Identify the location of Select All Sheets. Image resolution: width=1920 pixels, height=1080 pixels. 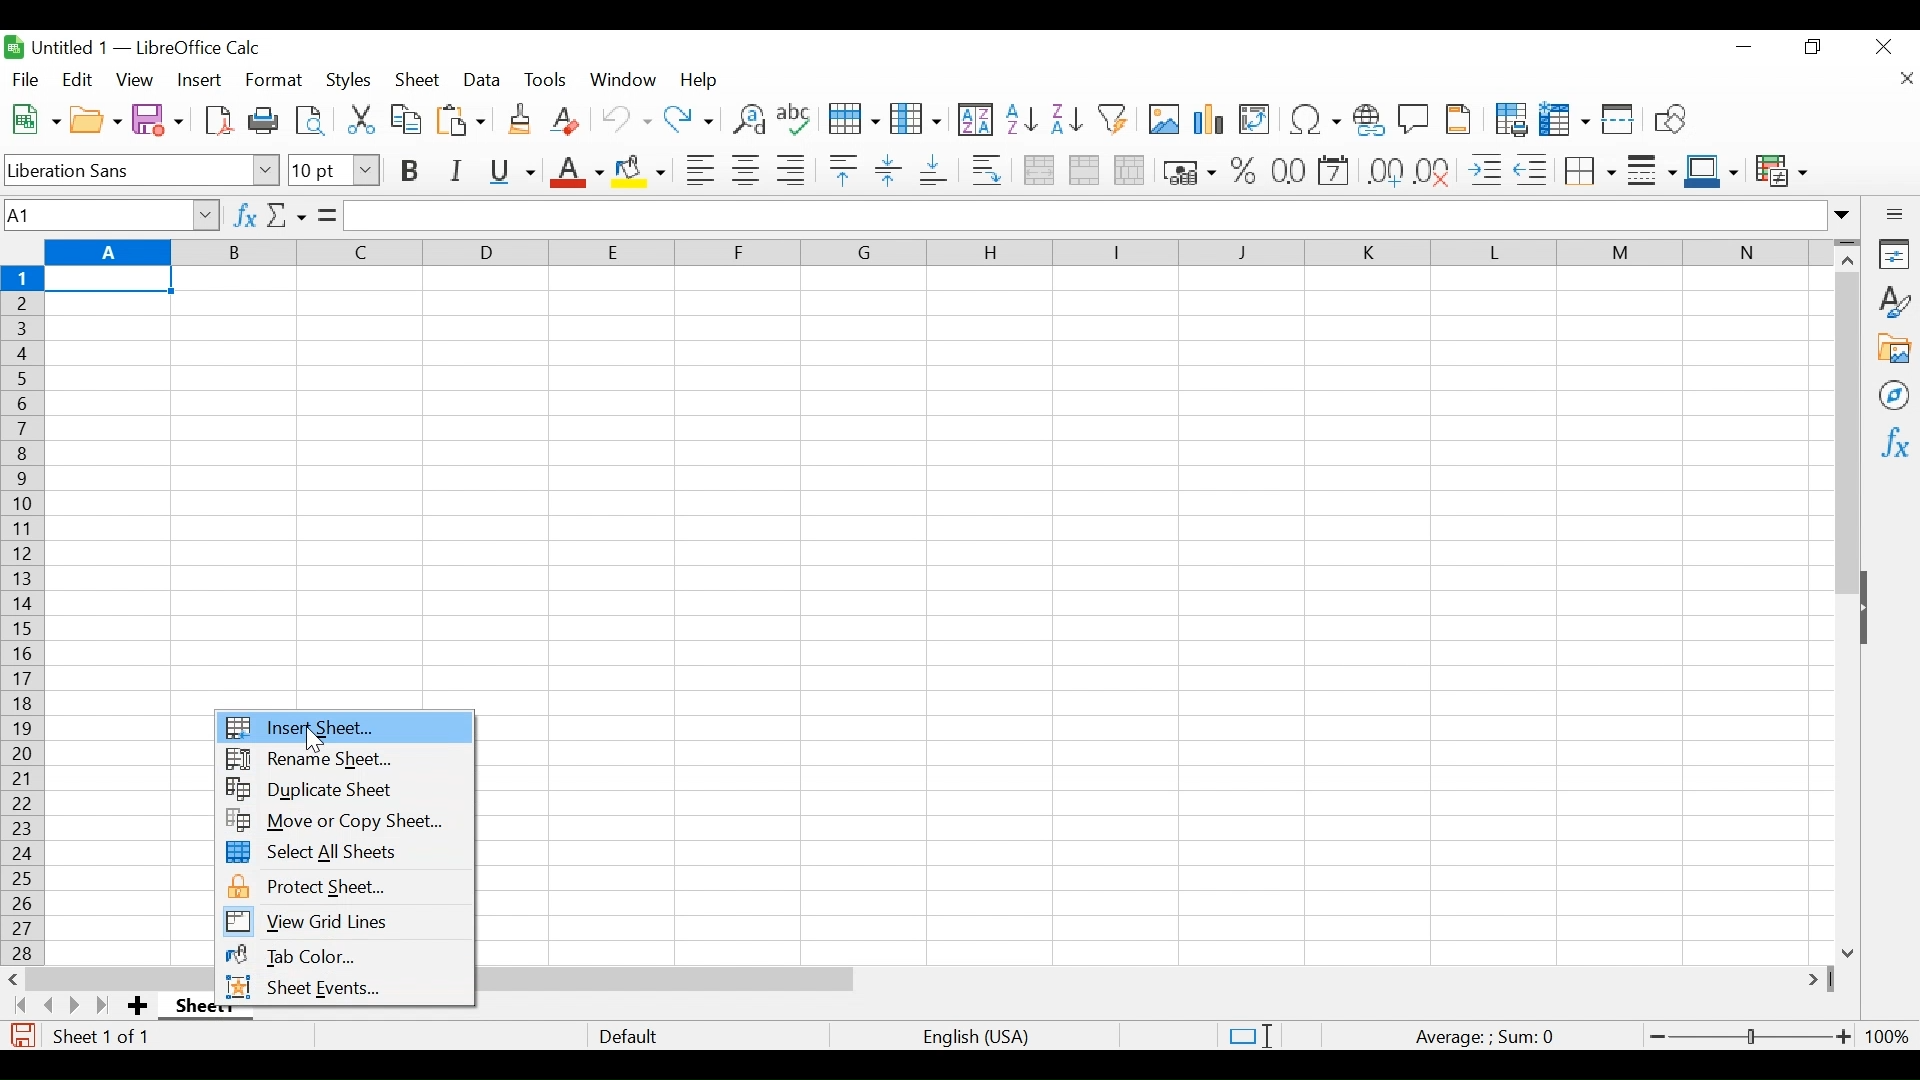
(346, 852).